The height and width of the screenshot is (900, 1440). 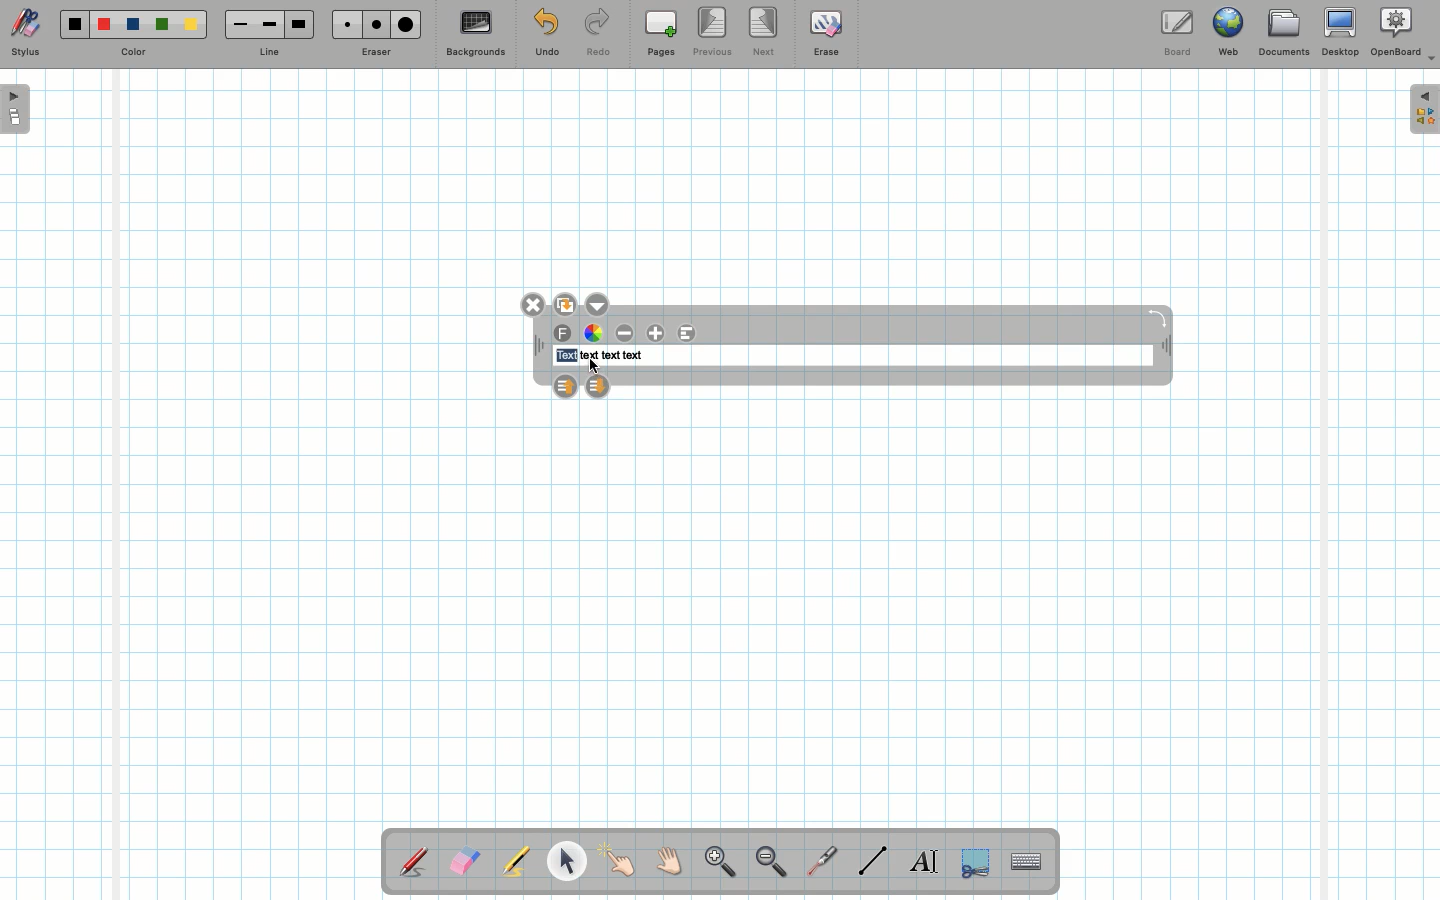 What do you see at coordinates (191, 24) in the screenshot?
I see `Yellow` at bounding box center [191, 24].